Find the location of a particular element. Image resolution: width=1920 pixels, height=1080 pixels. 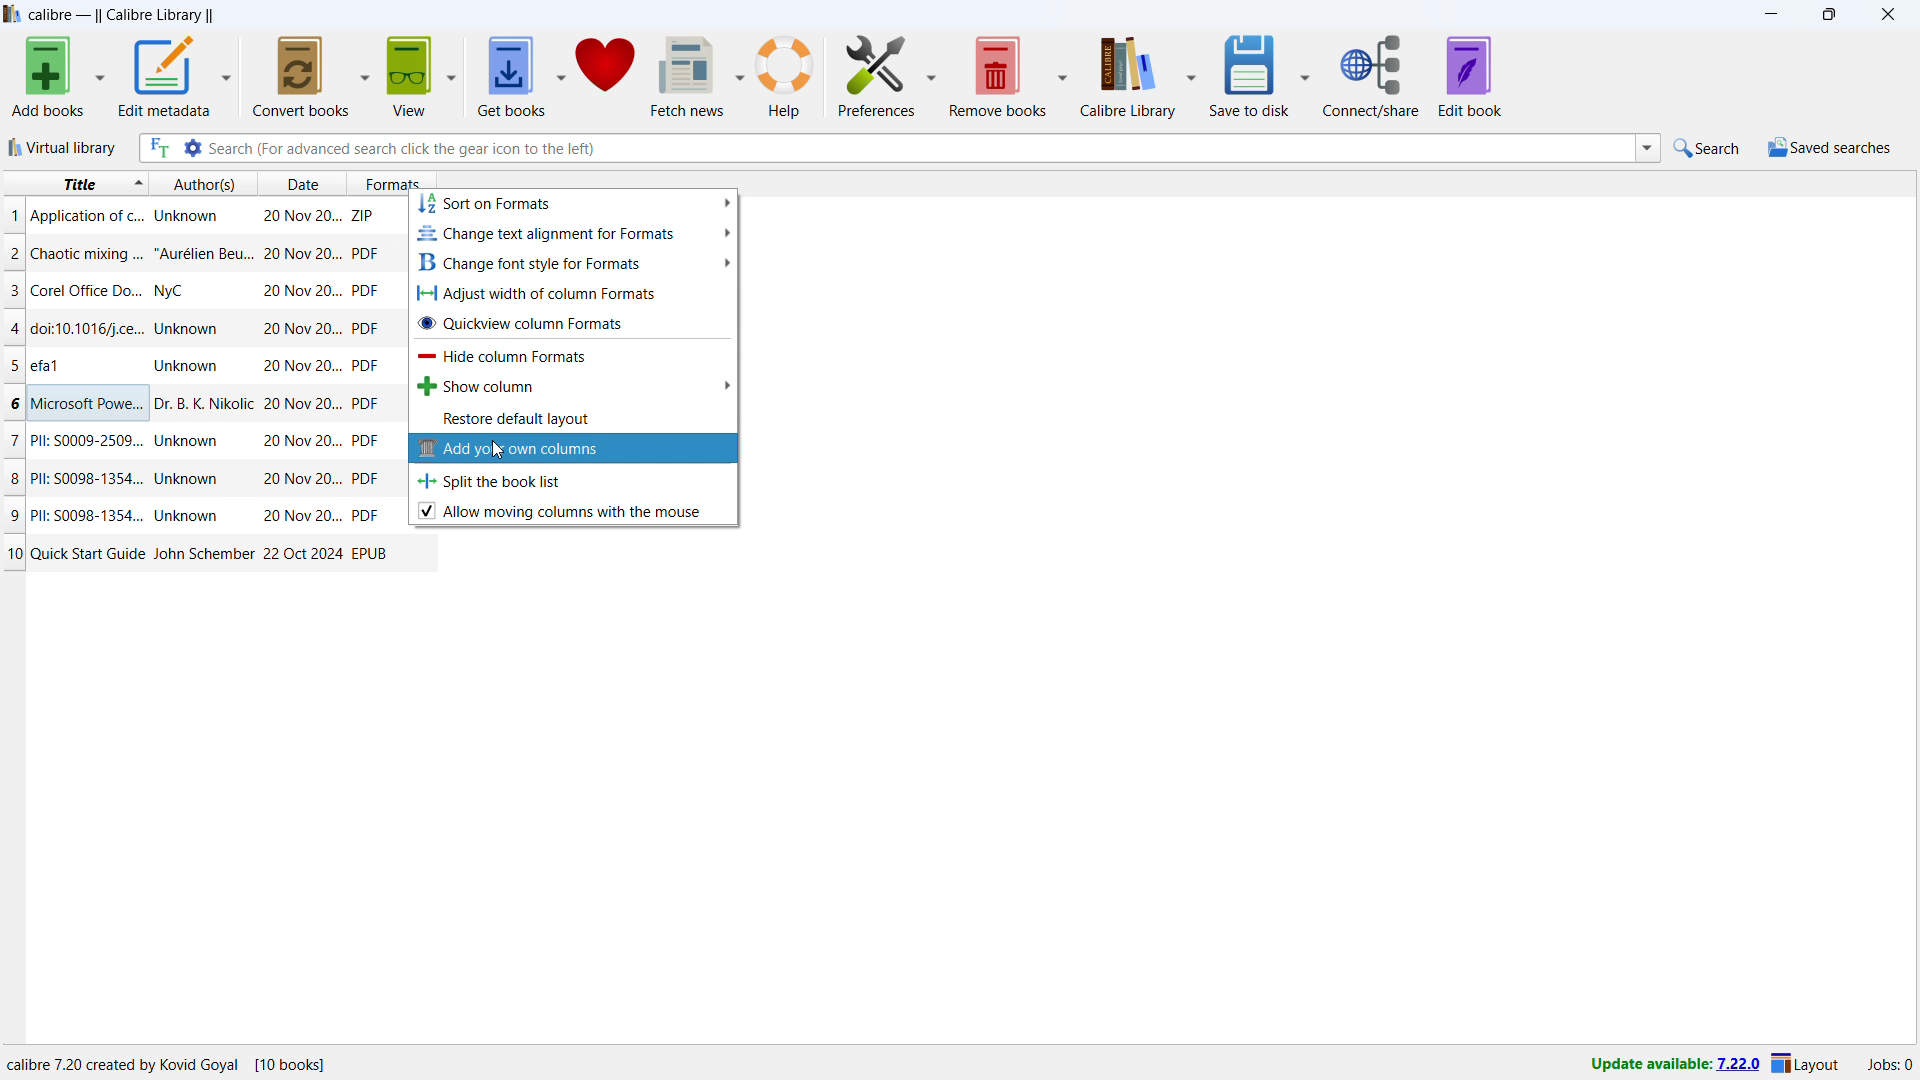

change text alignment for formats is located at coordinates (573, 233).